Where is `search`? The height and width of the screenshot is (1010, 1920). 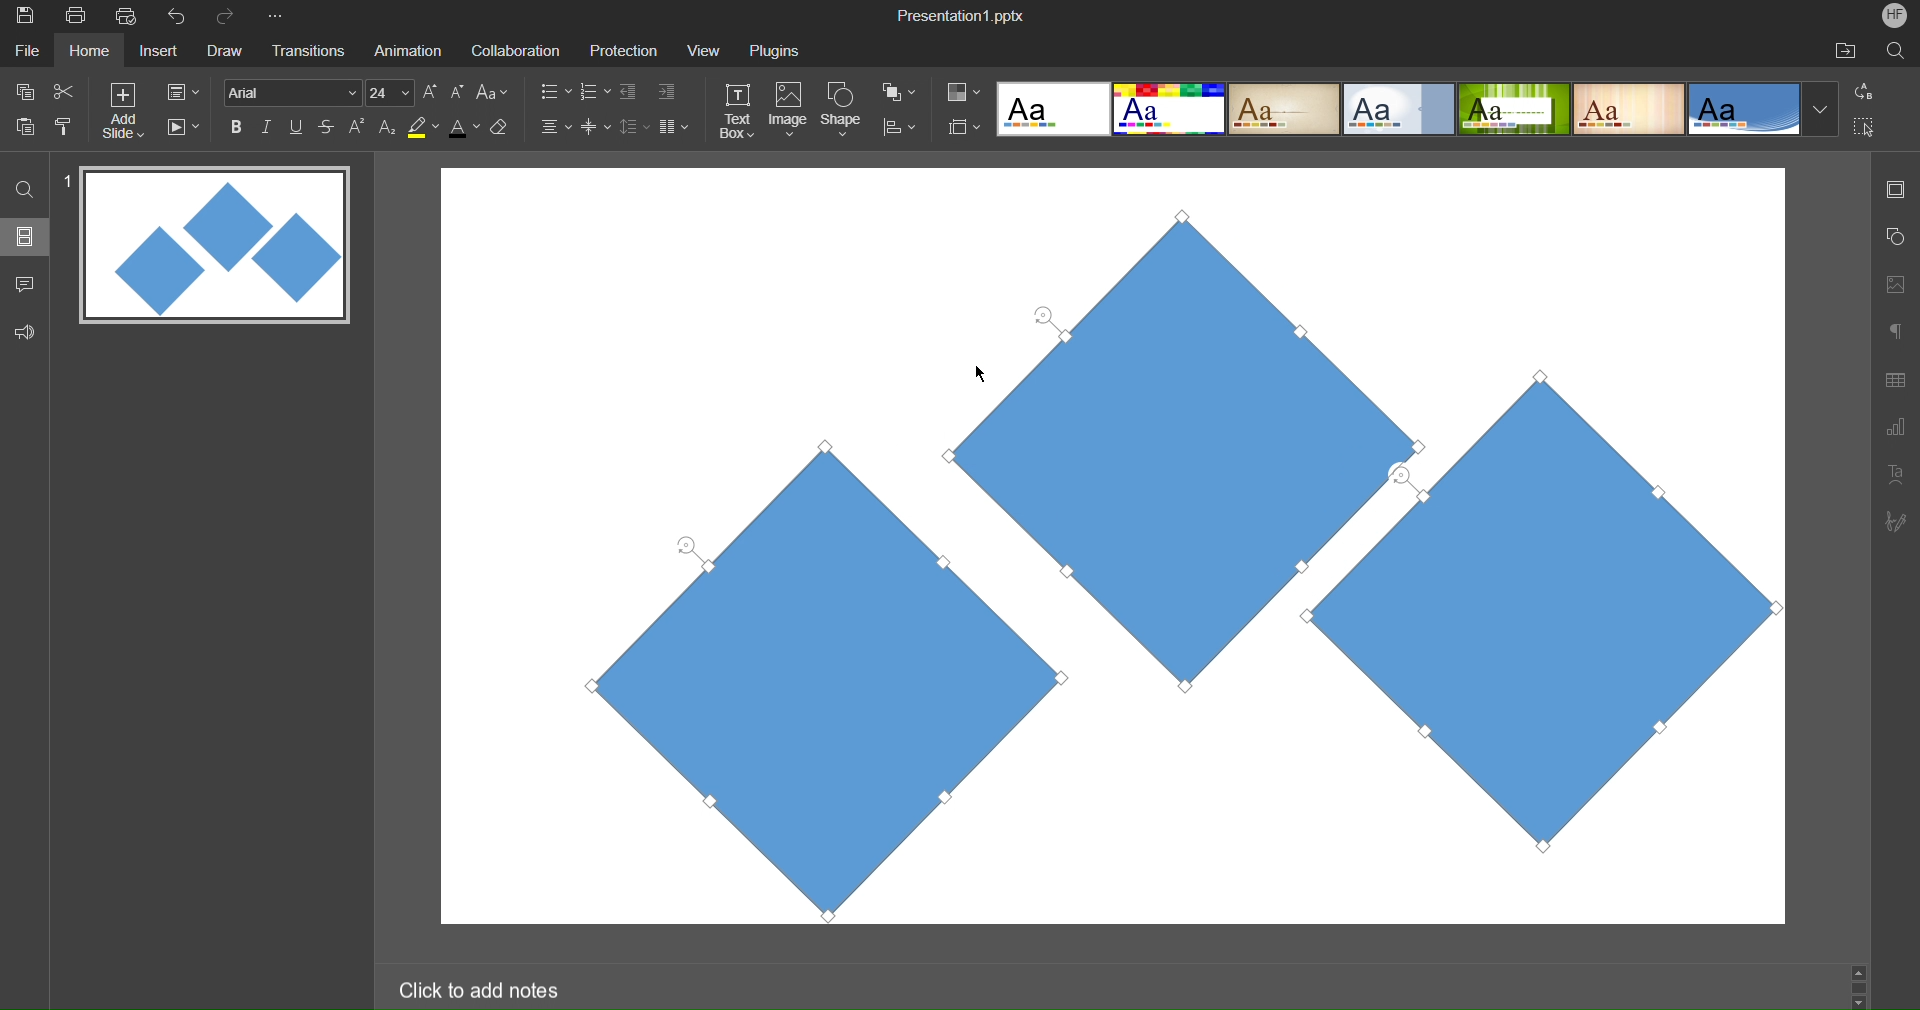
search is located at coordinates (26, 188).